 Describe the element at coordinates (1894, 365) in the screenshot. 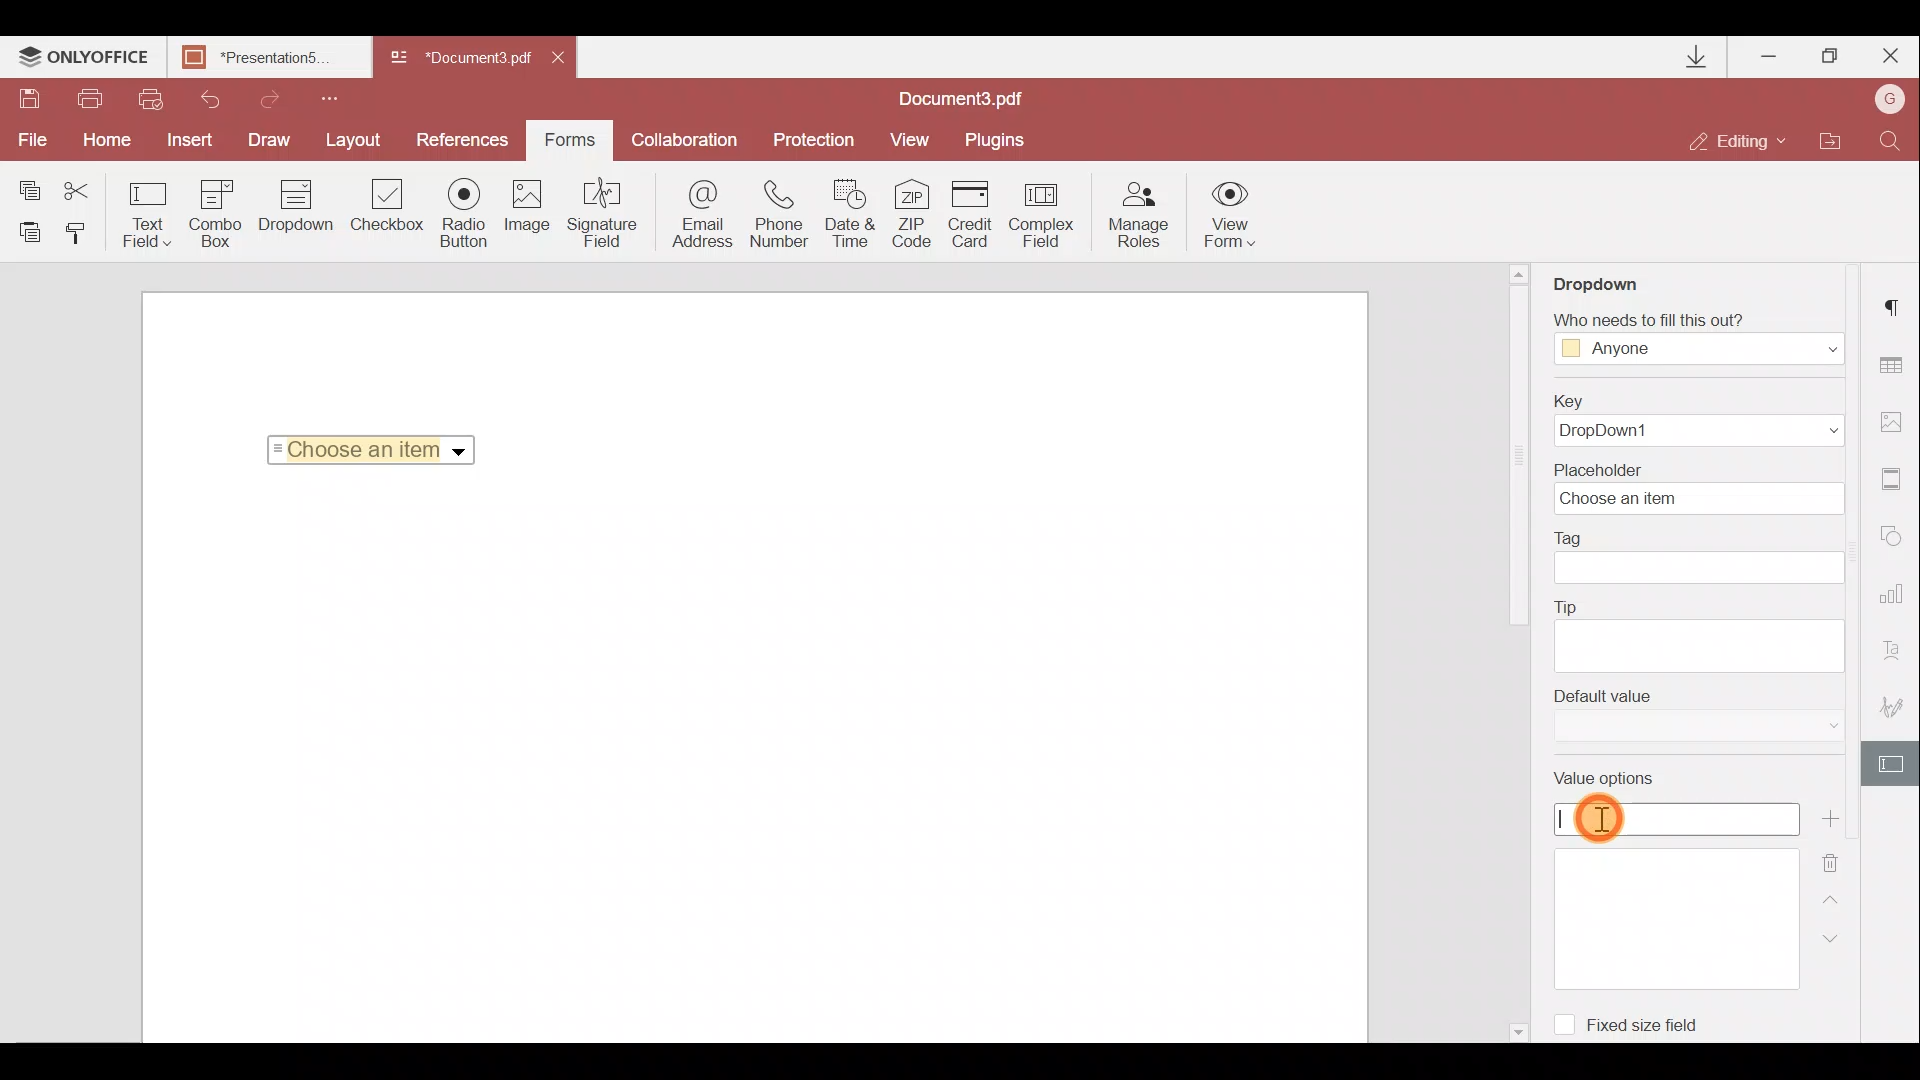

I see `Table settings` at that location.